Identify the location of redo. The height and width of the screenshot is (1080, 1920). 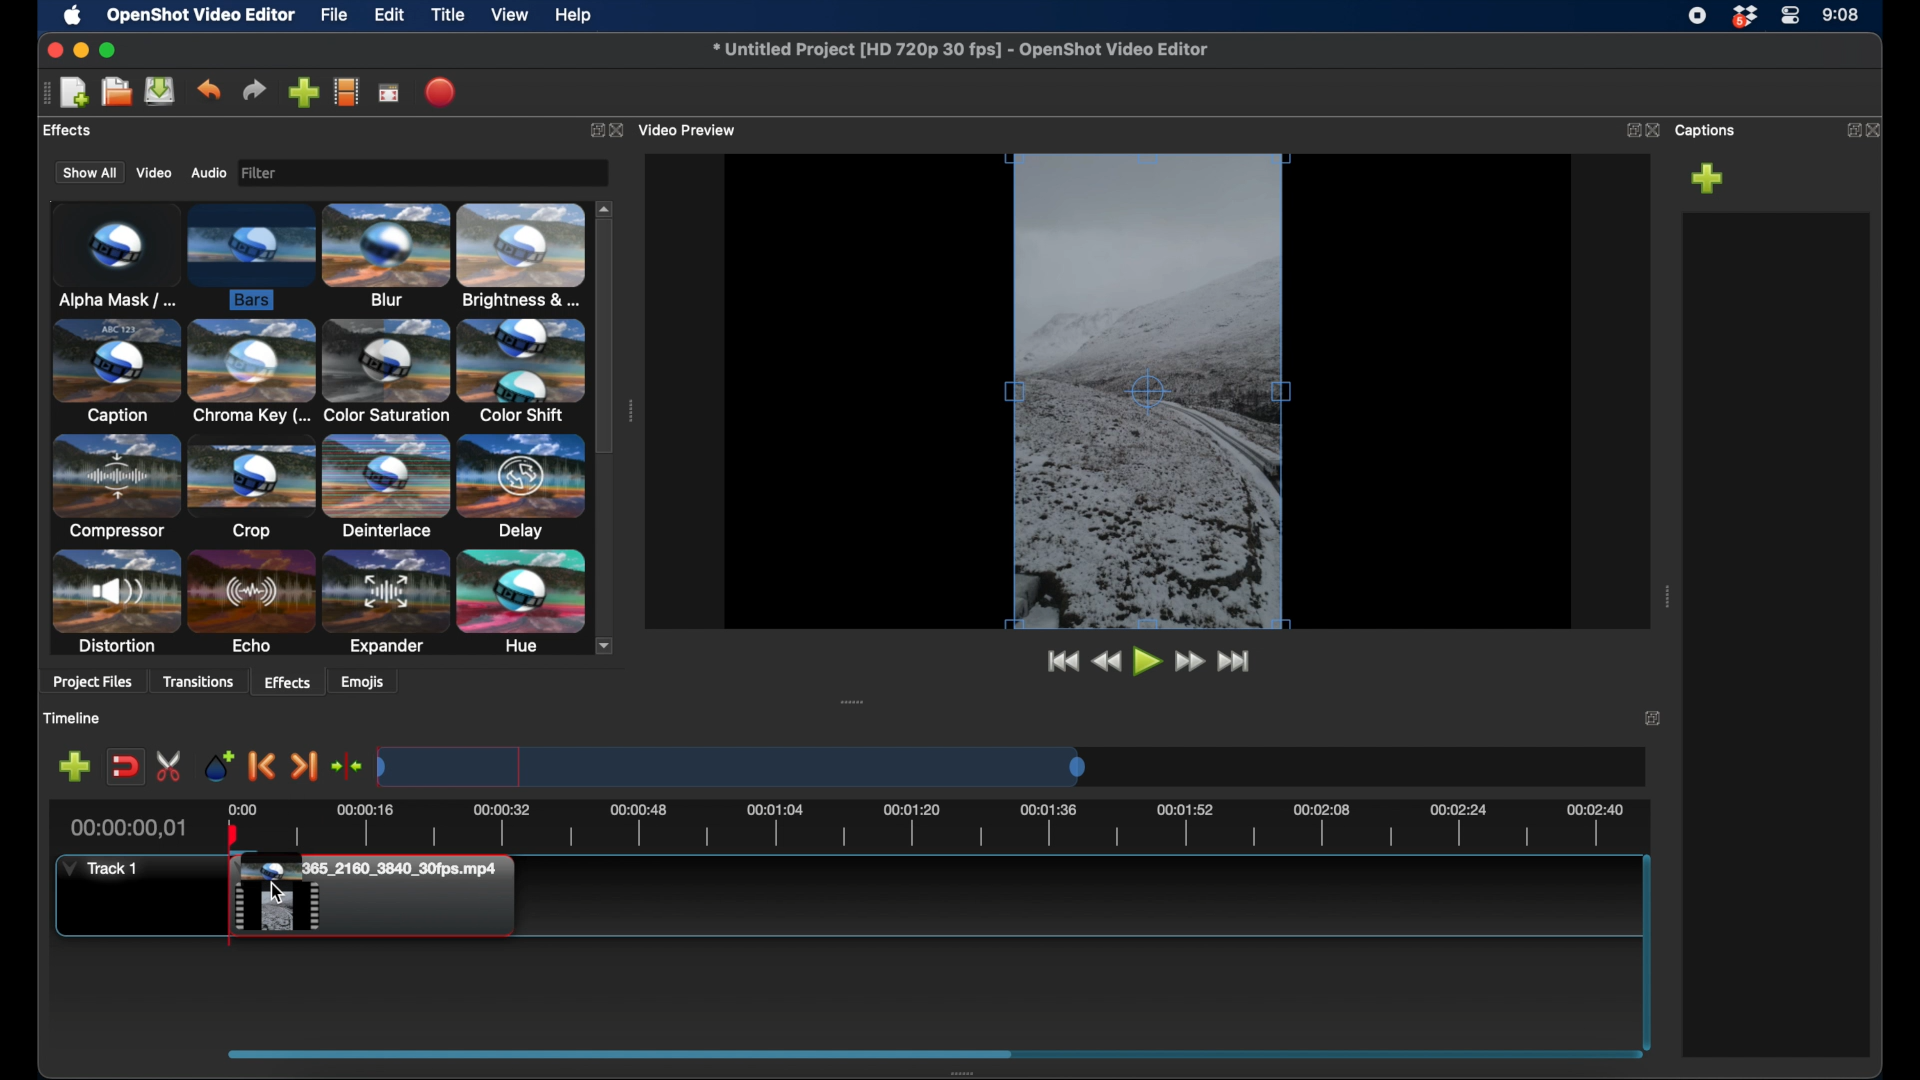
(255, 90).